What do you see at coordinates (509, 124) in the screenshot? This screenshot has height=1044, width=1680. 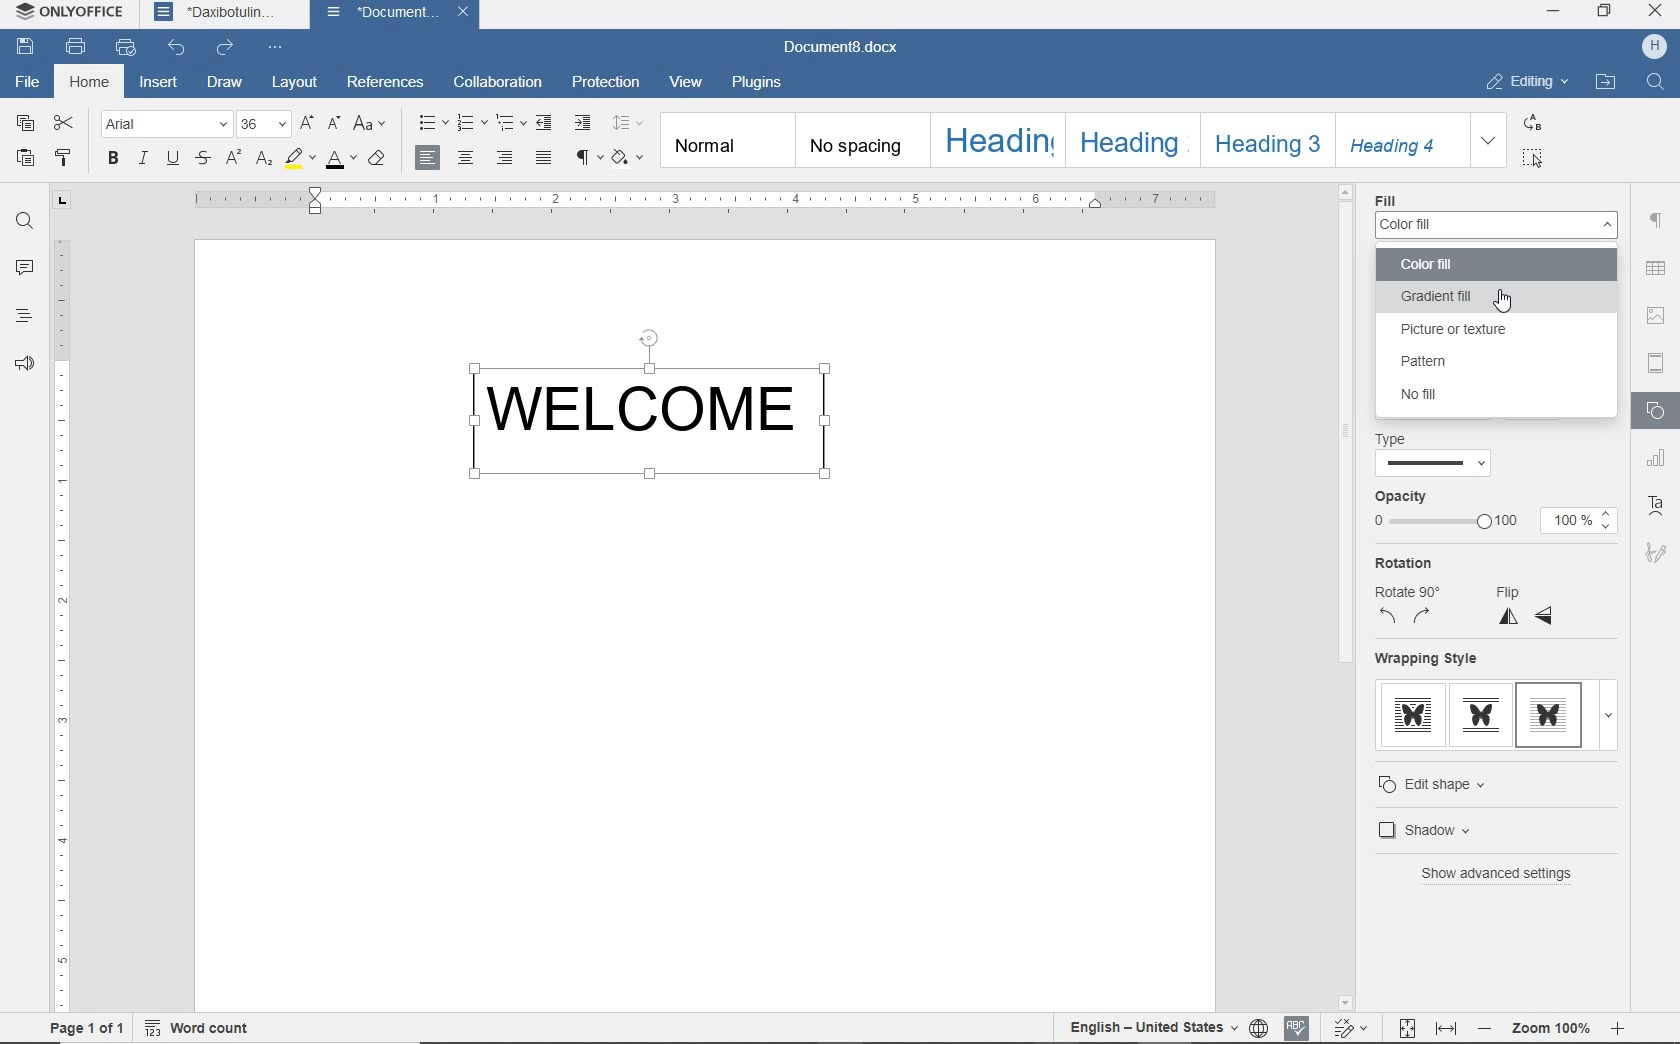 I see `MULTILEVEL LIST` at bounding box center [509, 124].